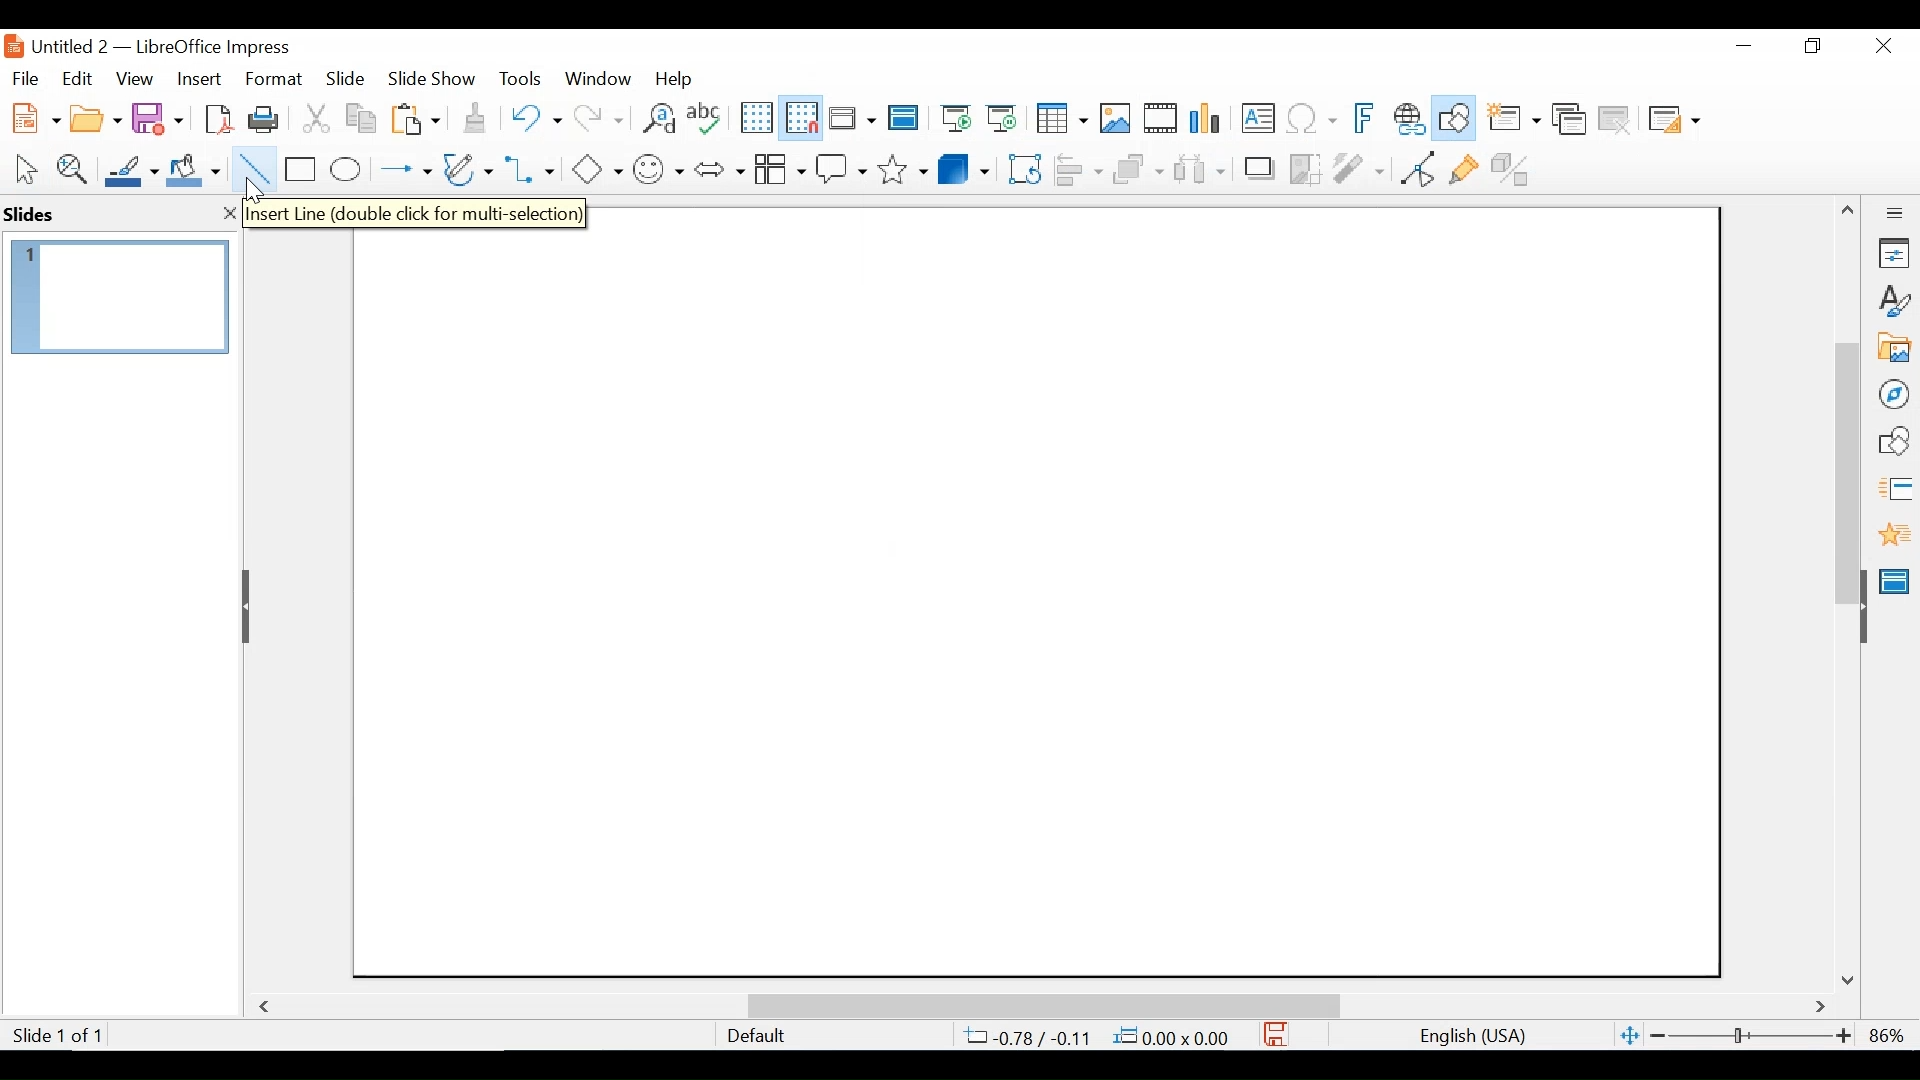  I want to click on Spelling, so click(707, 117).